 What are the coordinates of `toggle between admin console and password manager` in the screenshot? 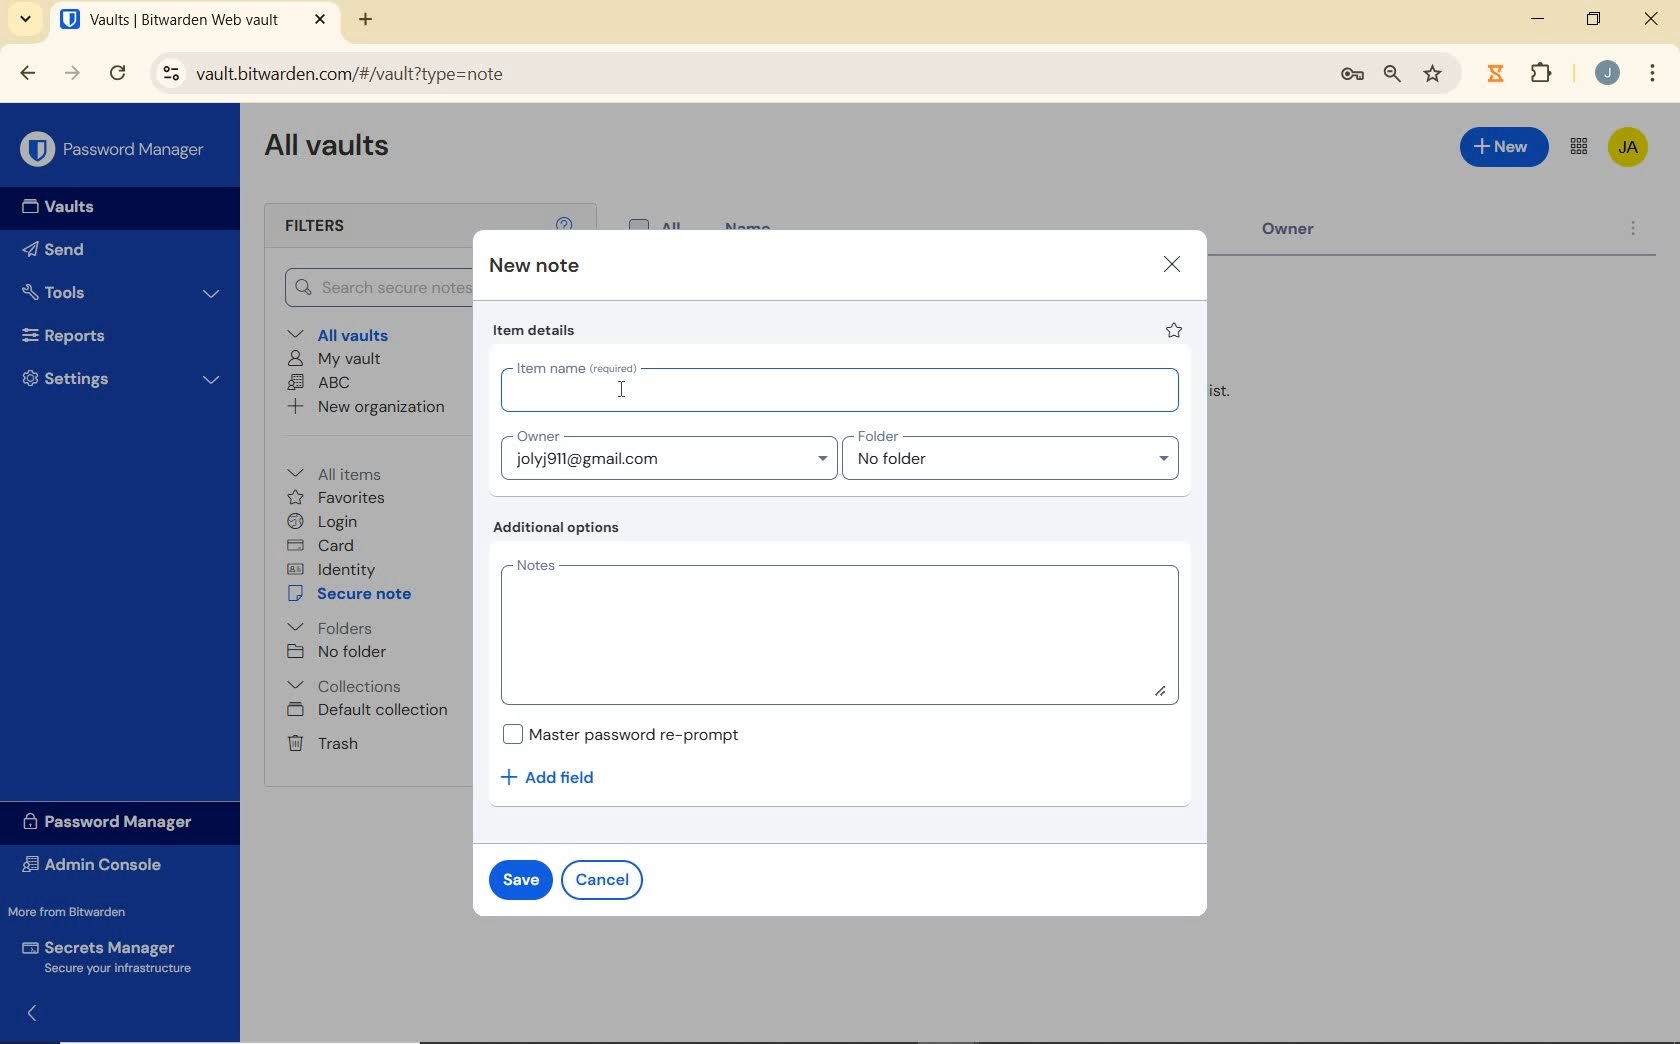 It's located at (1579, 148).